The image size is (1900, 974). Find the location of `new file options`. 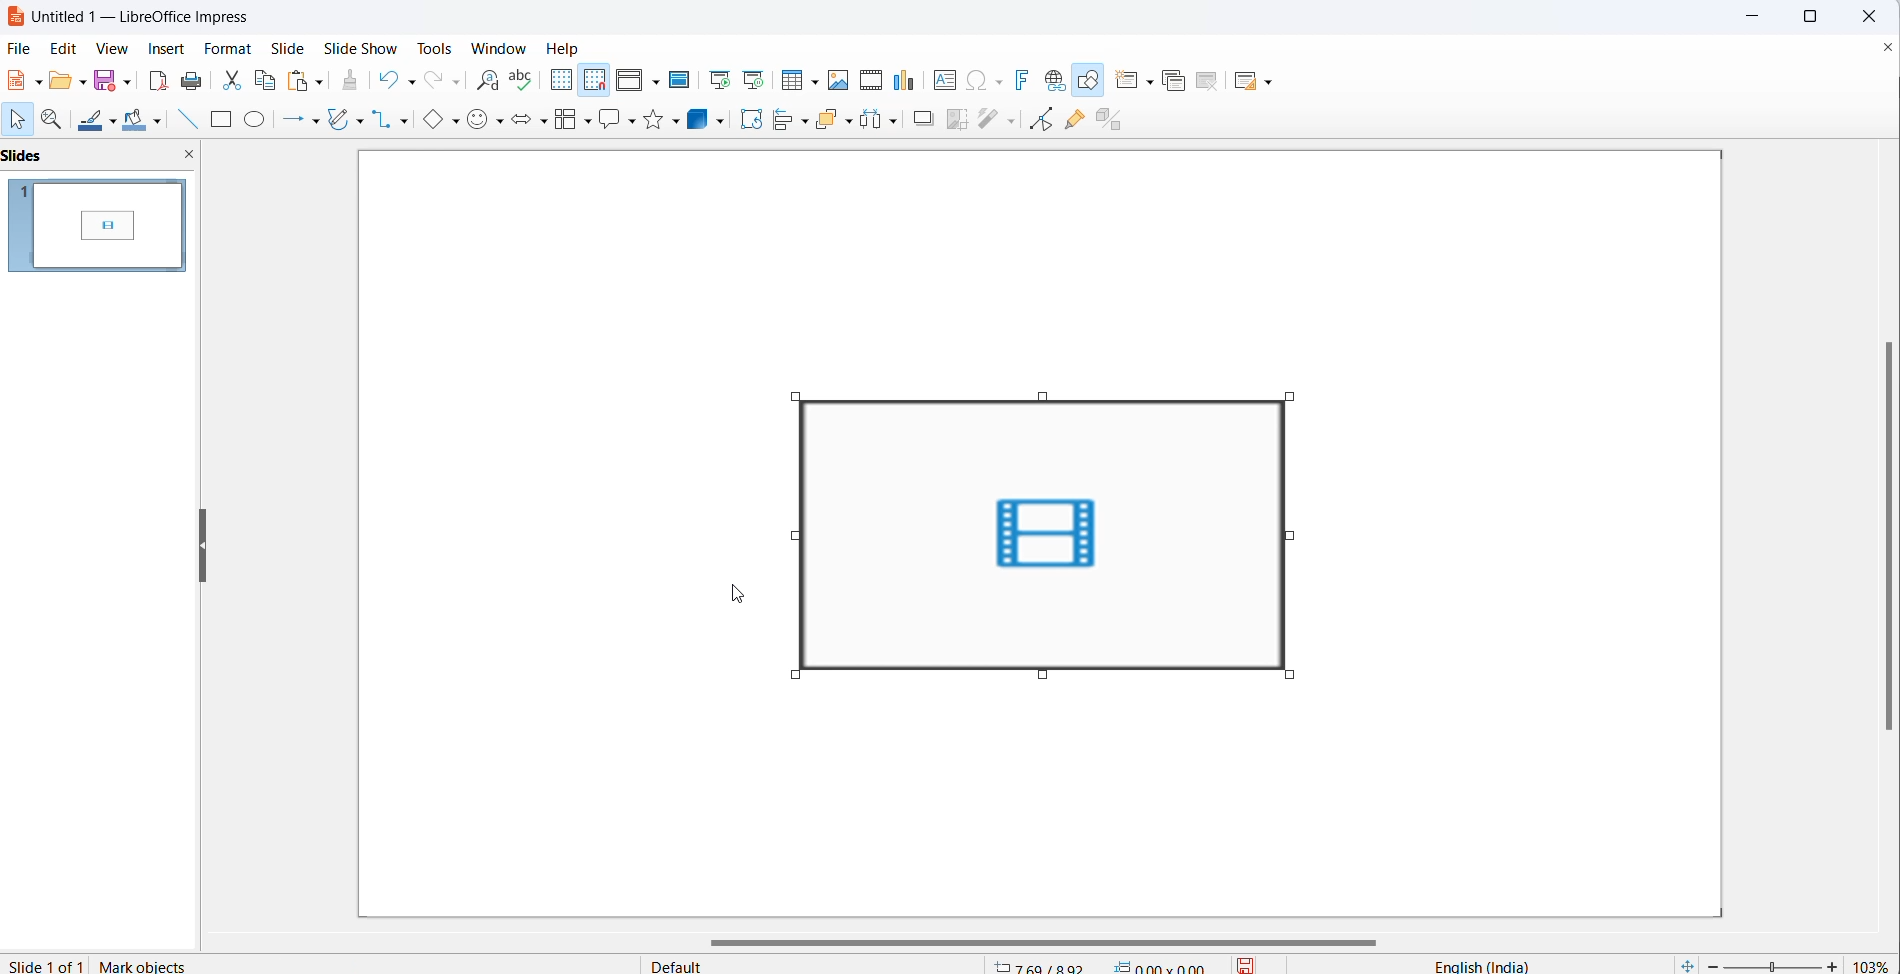

new file options is located at coordinates (39, 80).